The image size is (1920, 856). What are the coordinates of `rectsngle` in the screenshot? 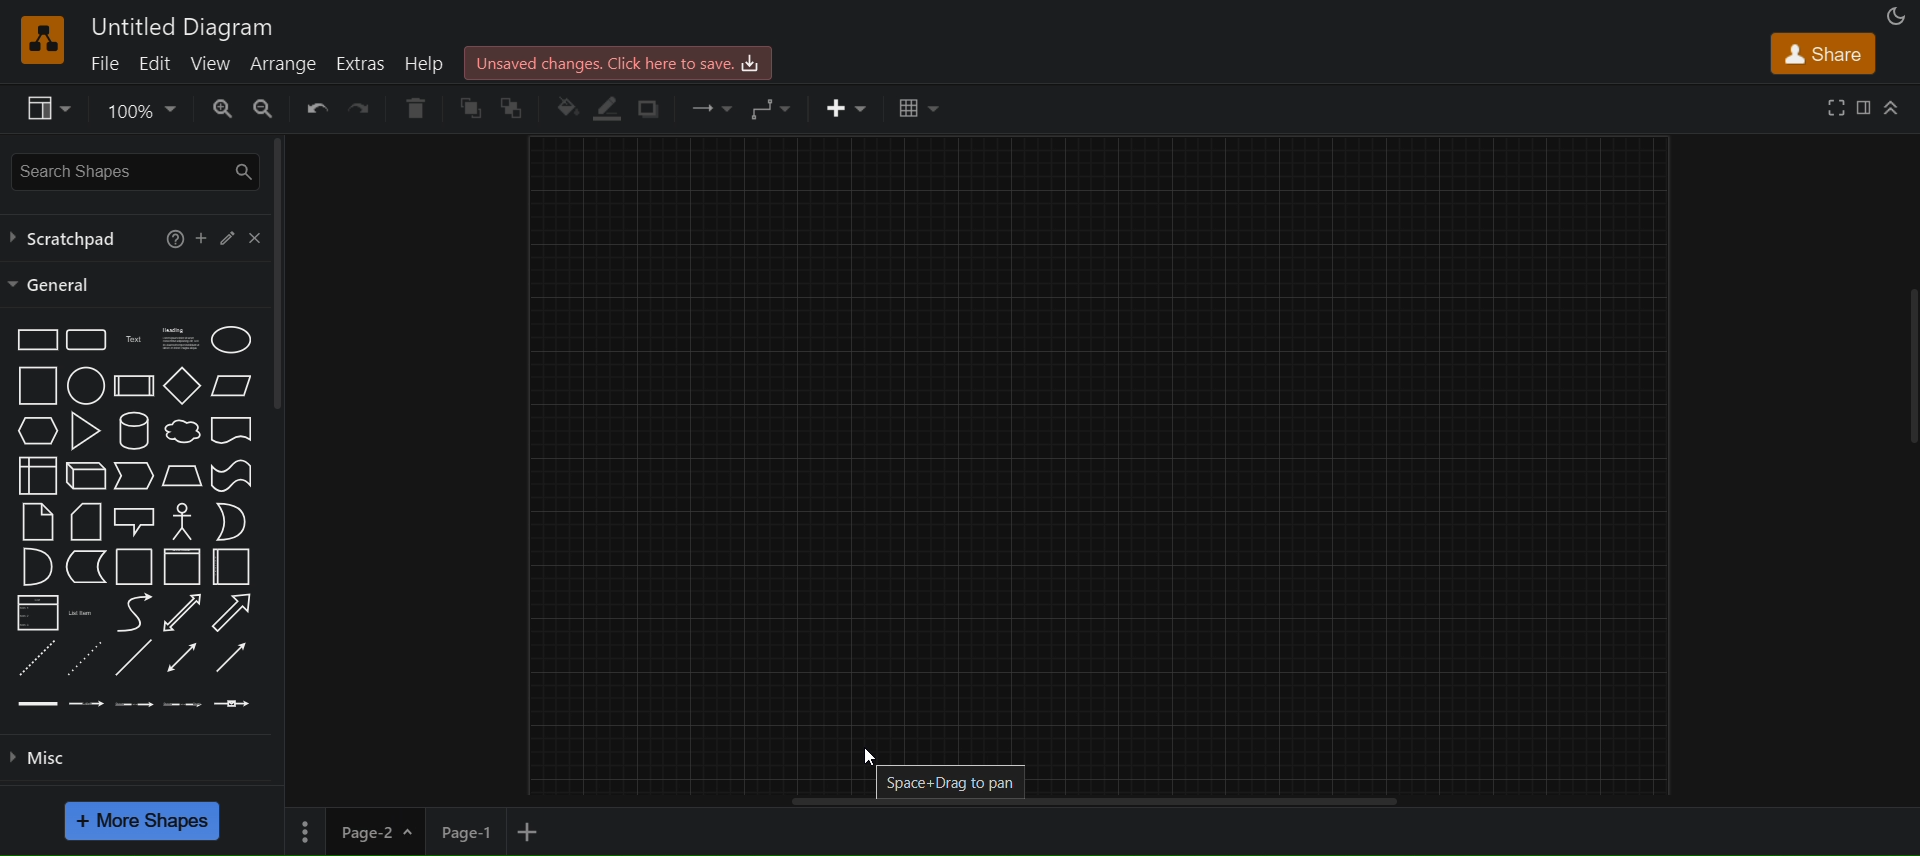 It's located at (35, 340).